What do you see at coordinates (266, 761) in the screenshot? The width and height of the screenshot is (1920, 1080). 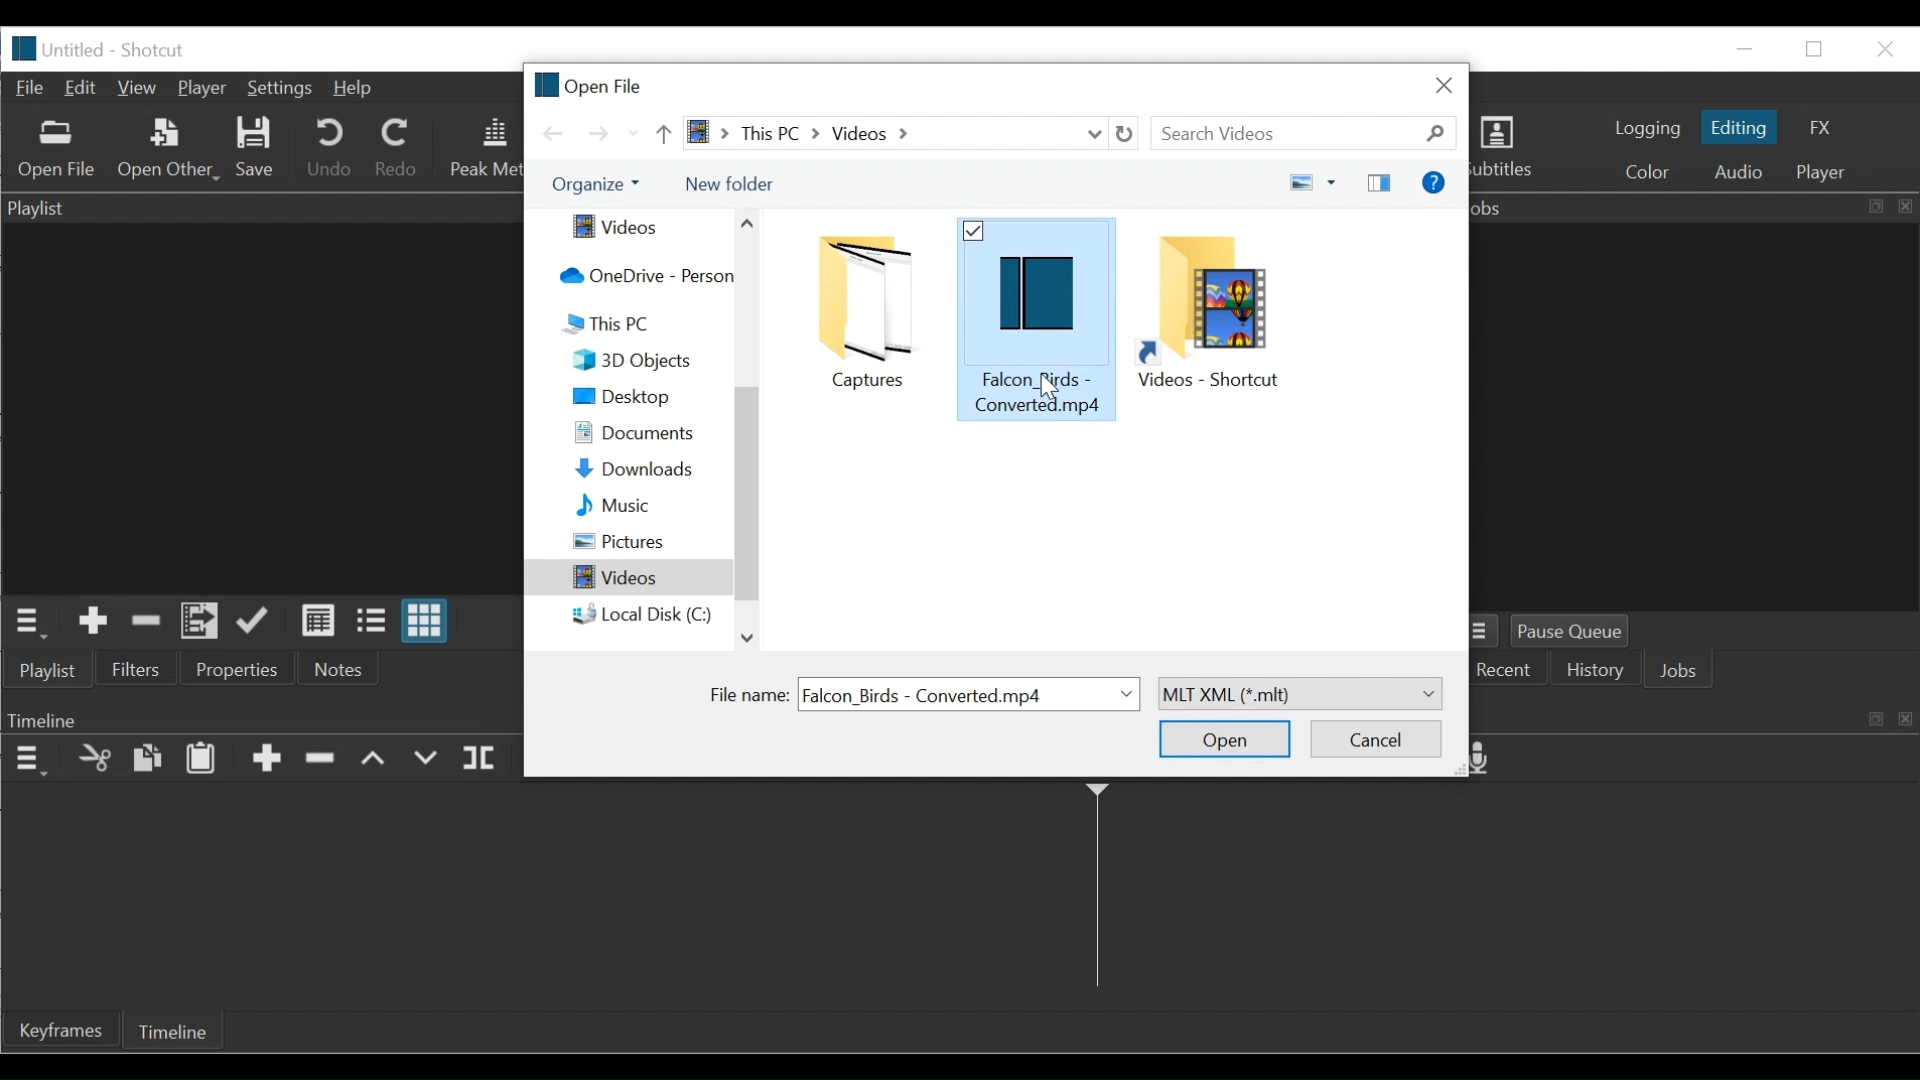 I see `Append` at bounding box center [266, 761].